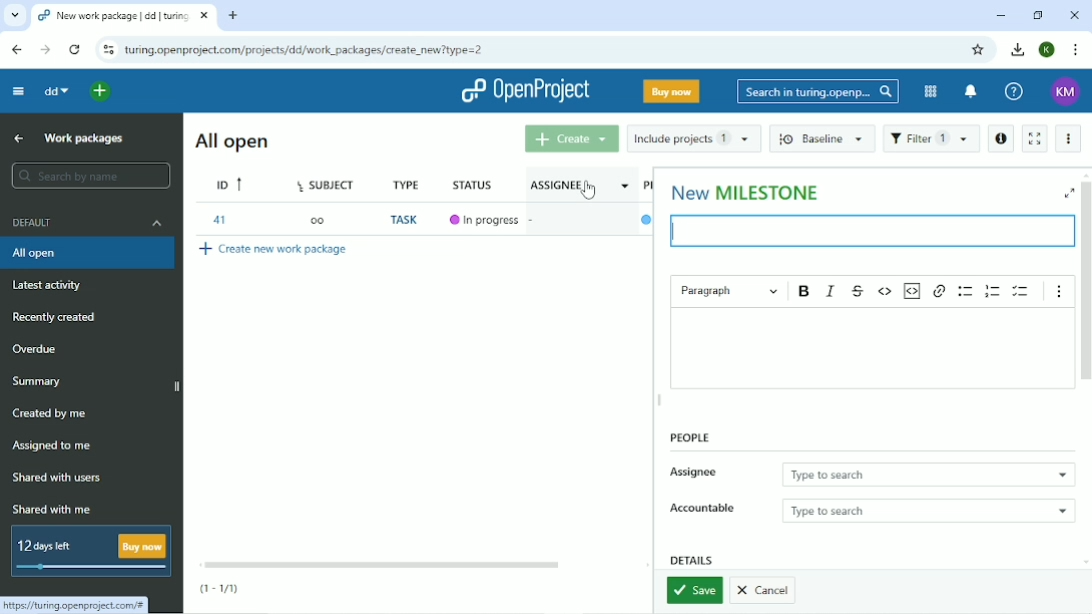 This screenshot has height=614, width=1092. I want to click on Collapse project menu, so click(19, 92).